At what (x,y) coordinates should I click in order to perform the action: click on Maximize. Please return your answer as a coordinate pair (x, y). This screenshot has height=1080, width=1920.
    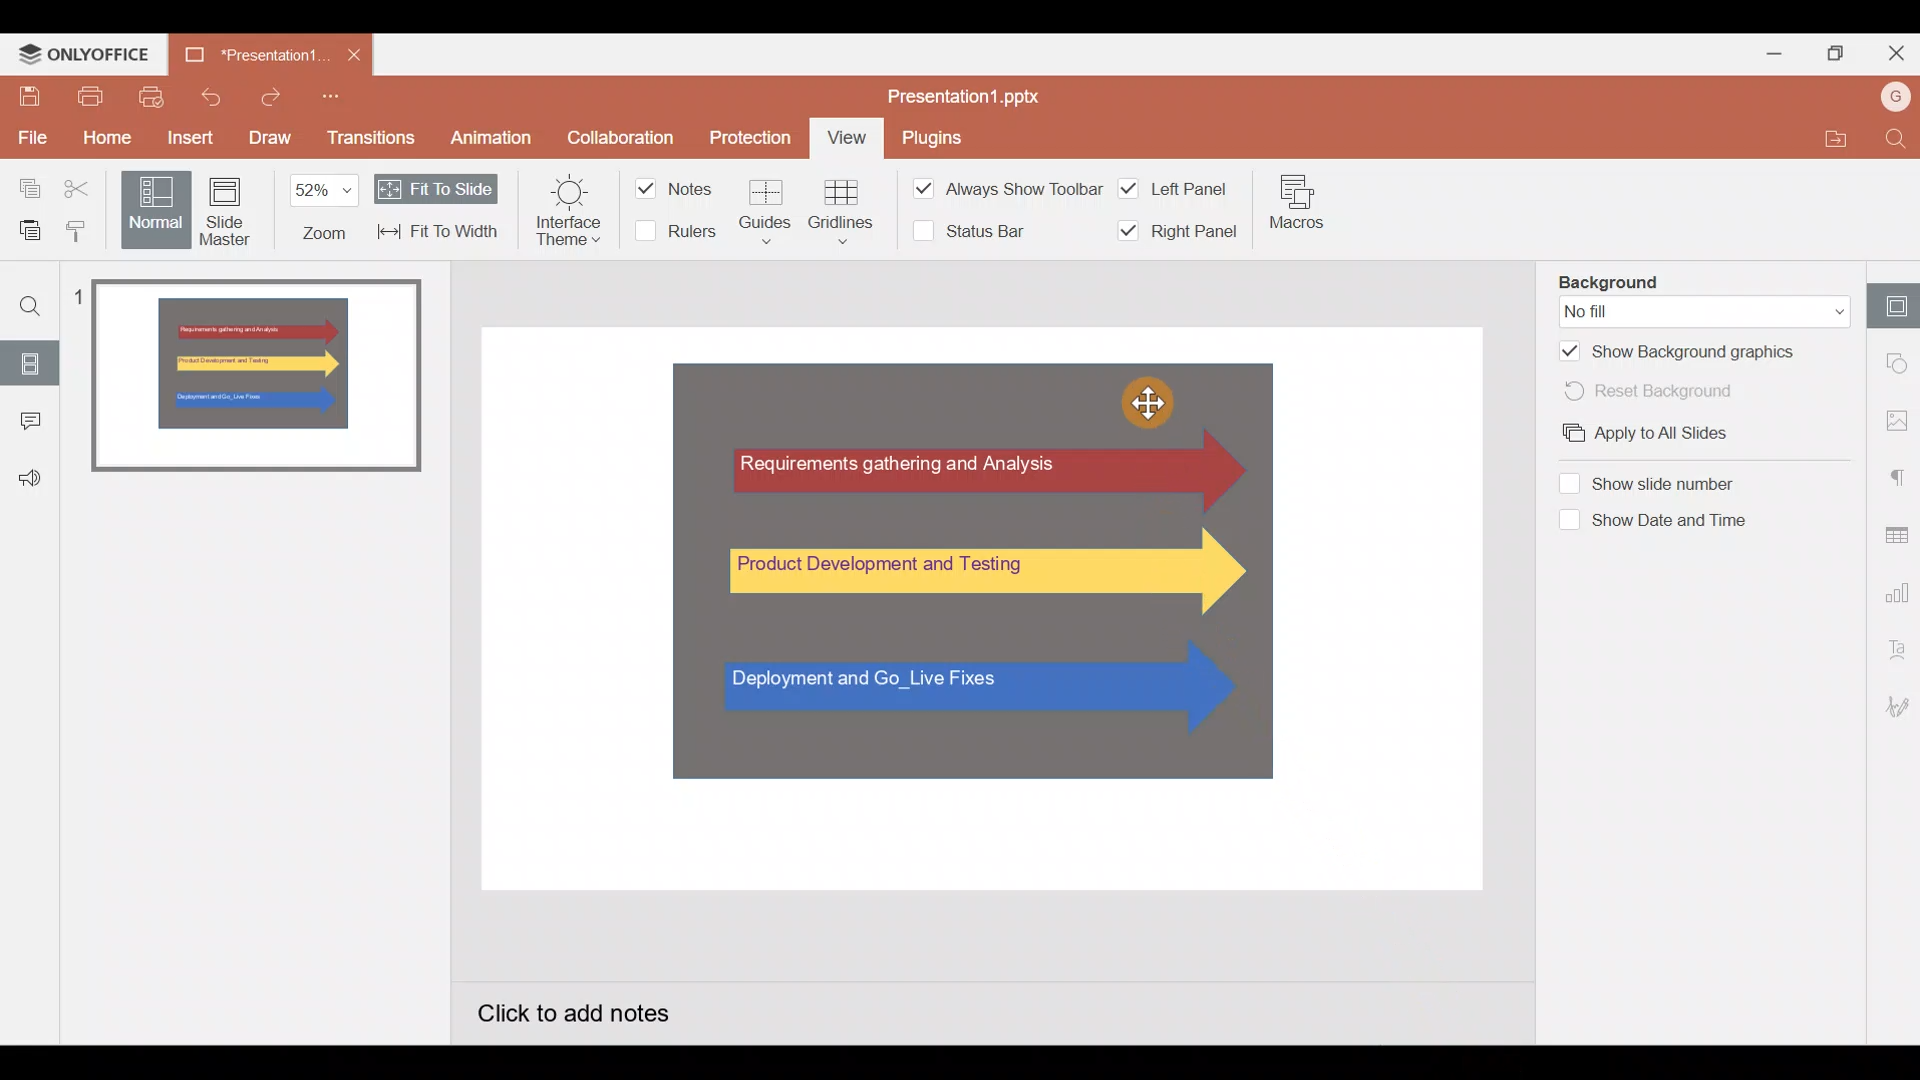
    Looking at the image, I should click on (1837, 55).